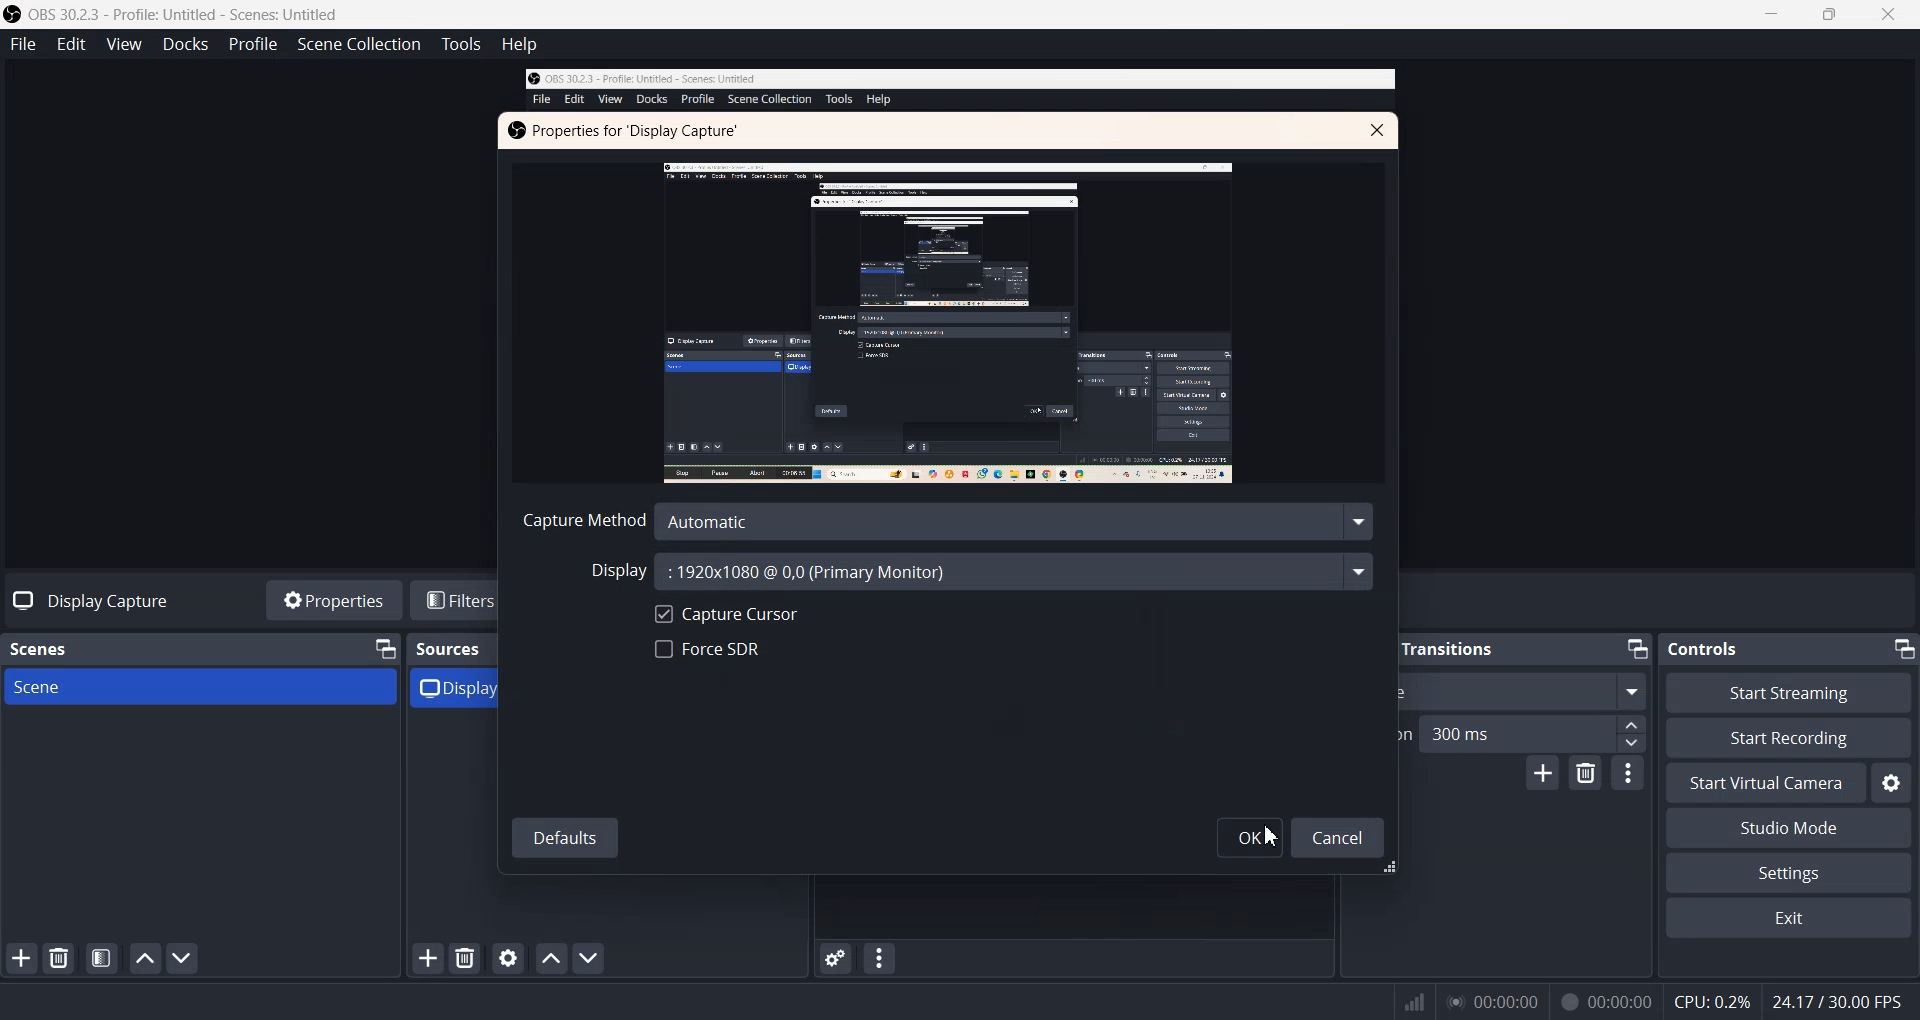  Describe the element at coordinates (1321, 649) in the screenshot. I see `Minimize` at that location.